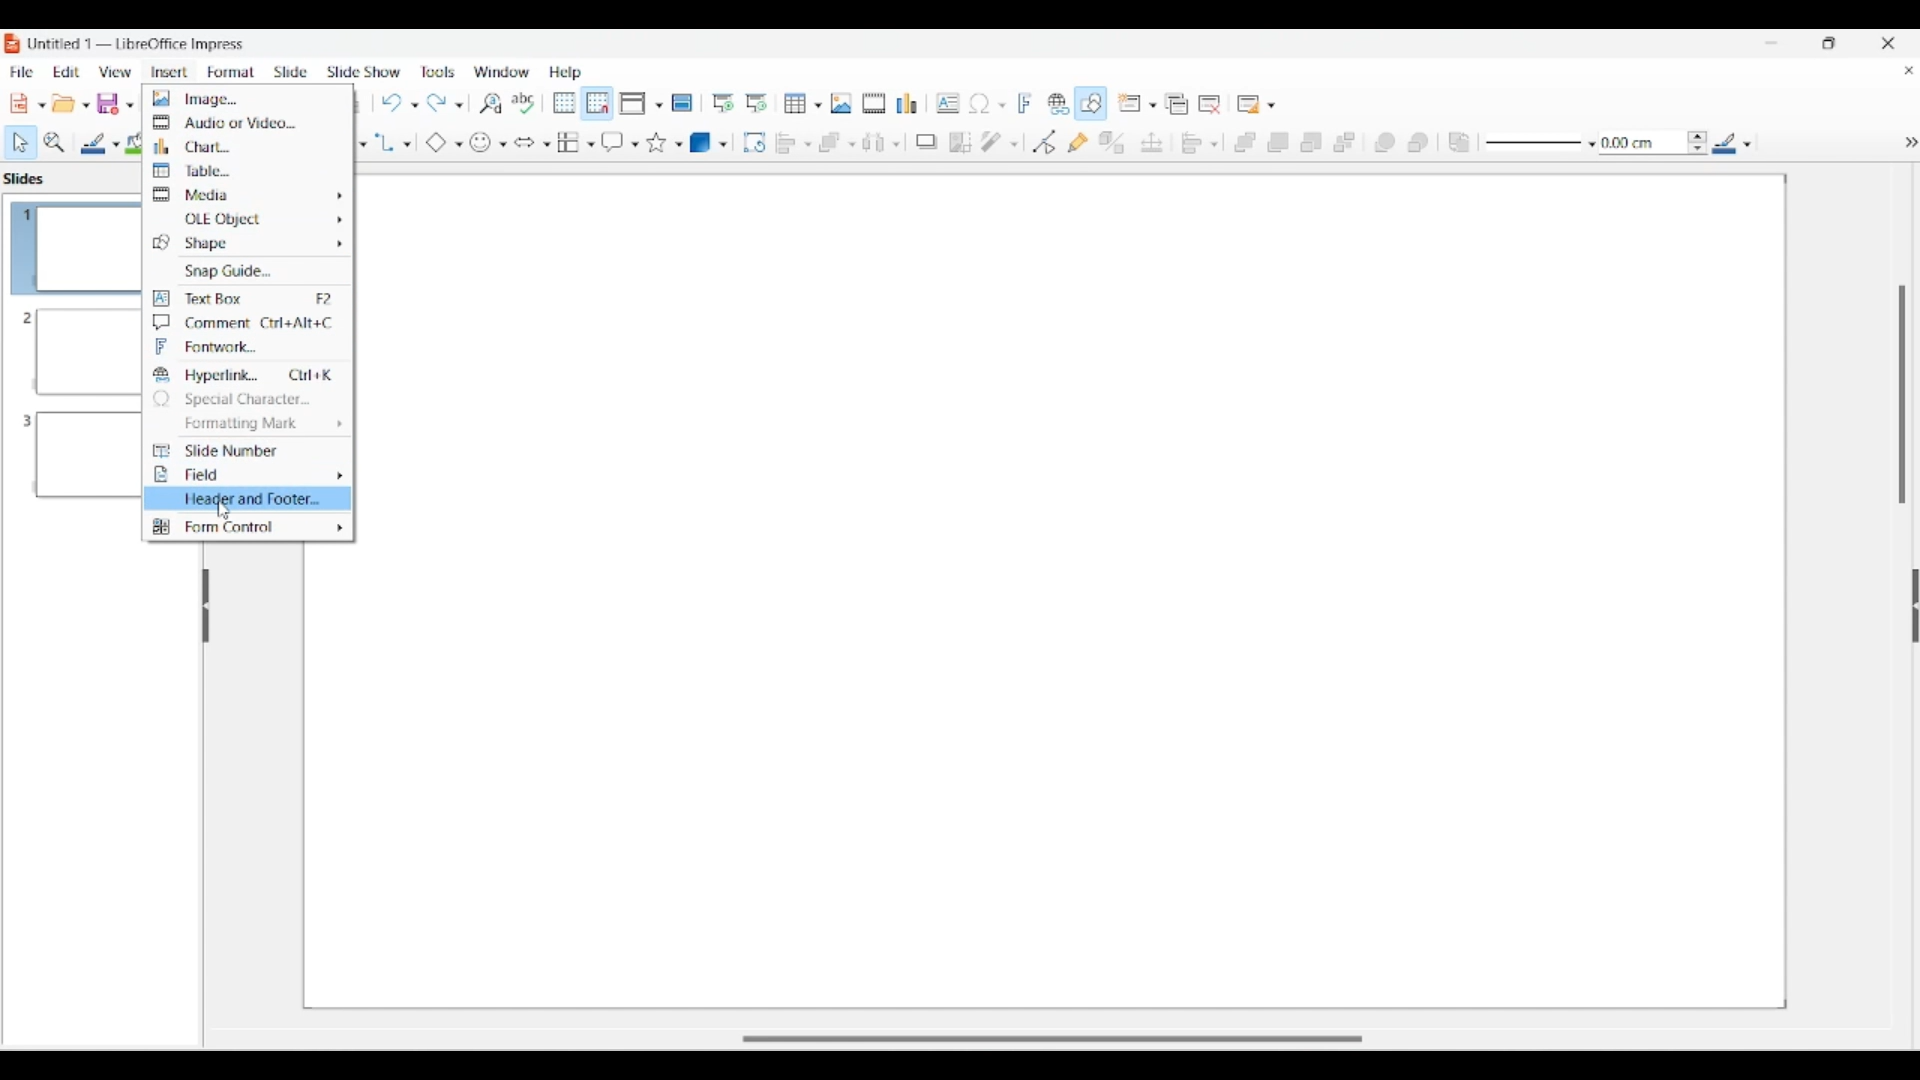  I want to click on Show gluepoint functions, so click(1078, 142).